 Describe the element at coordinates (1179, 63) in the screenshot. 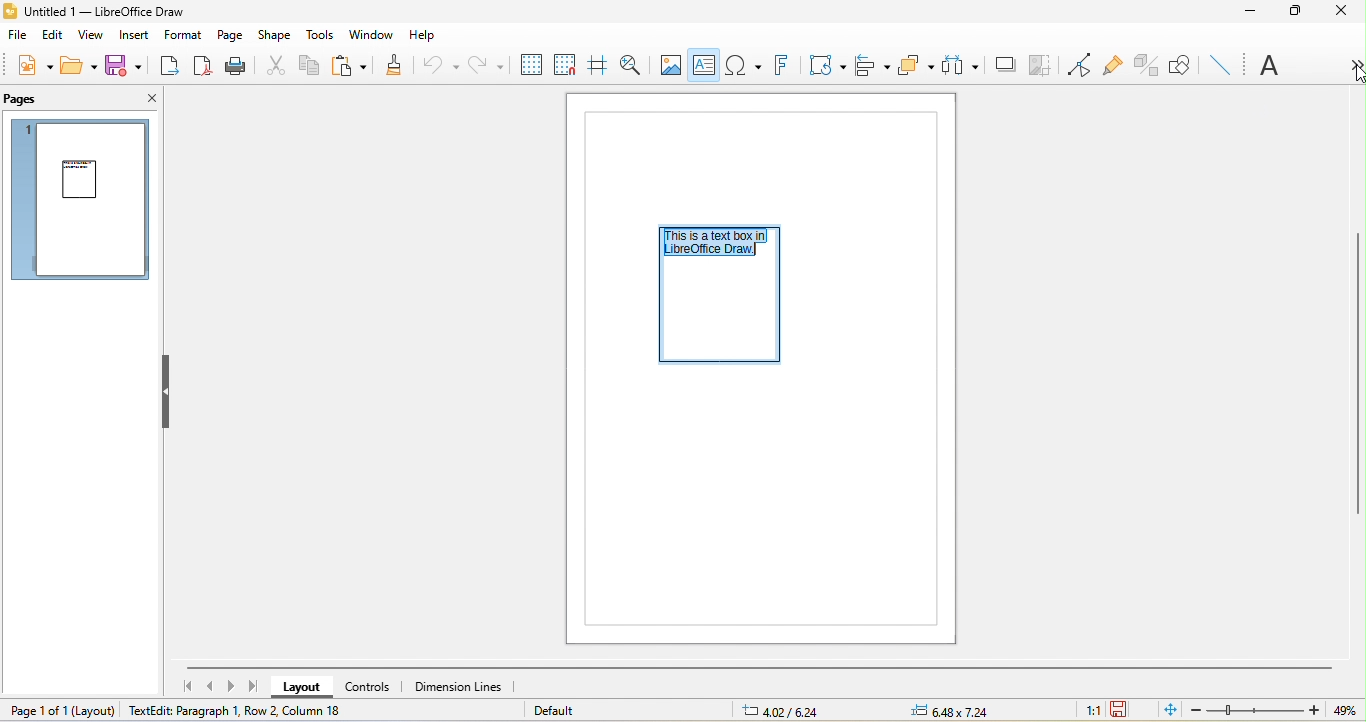

I see `show draw function` at that location.